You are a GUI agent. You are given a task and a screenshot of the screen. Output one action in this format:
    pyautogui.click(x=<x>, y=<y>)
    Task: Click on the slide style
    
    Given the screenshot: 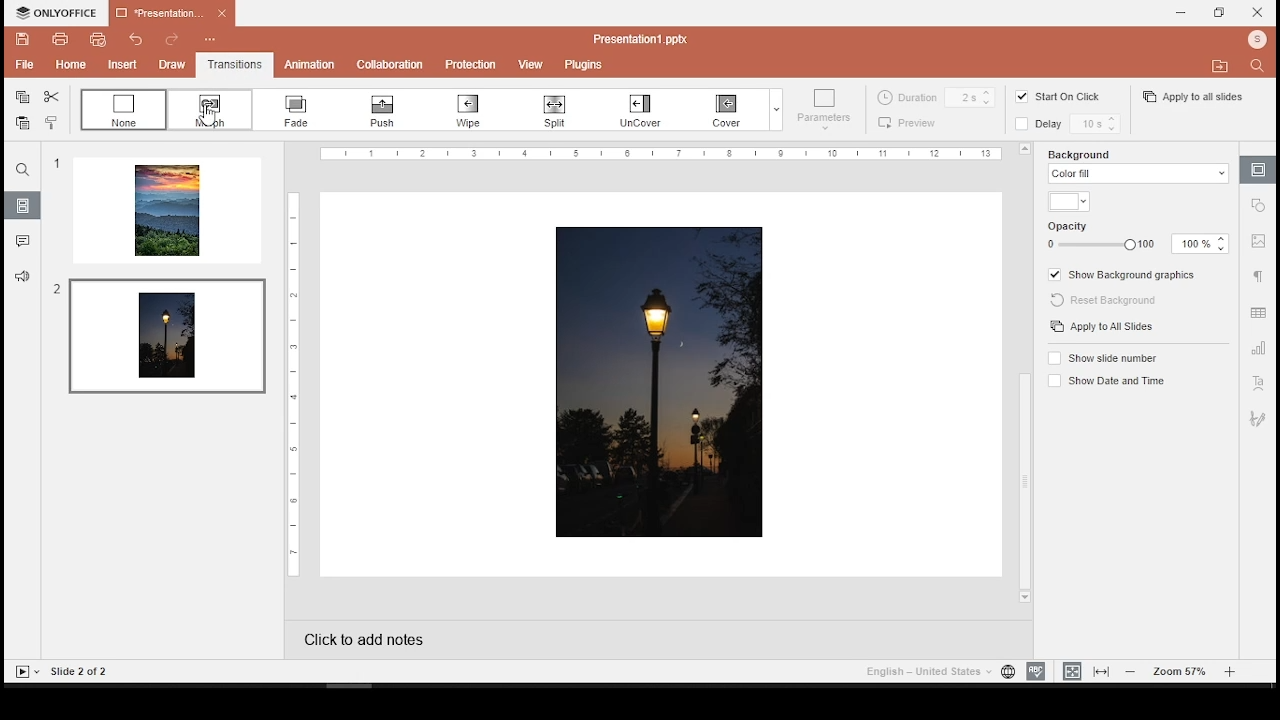 What is the action you would take?
    pyautogui.click(x=1078, y=127)
    